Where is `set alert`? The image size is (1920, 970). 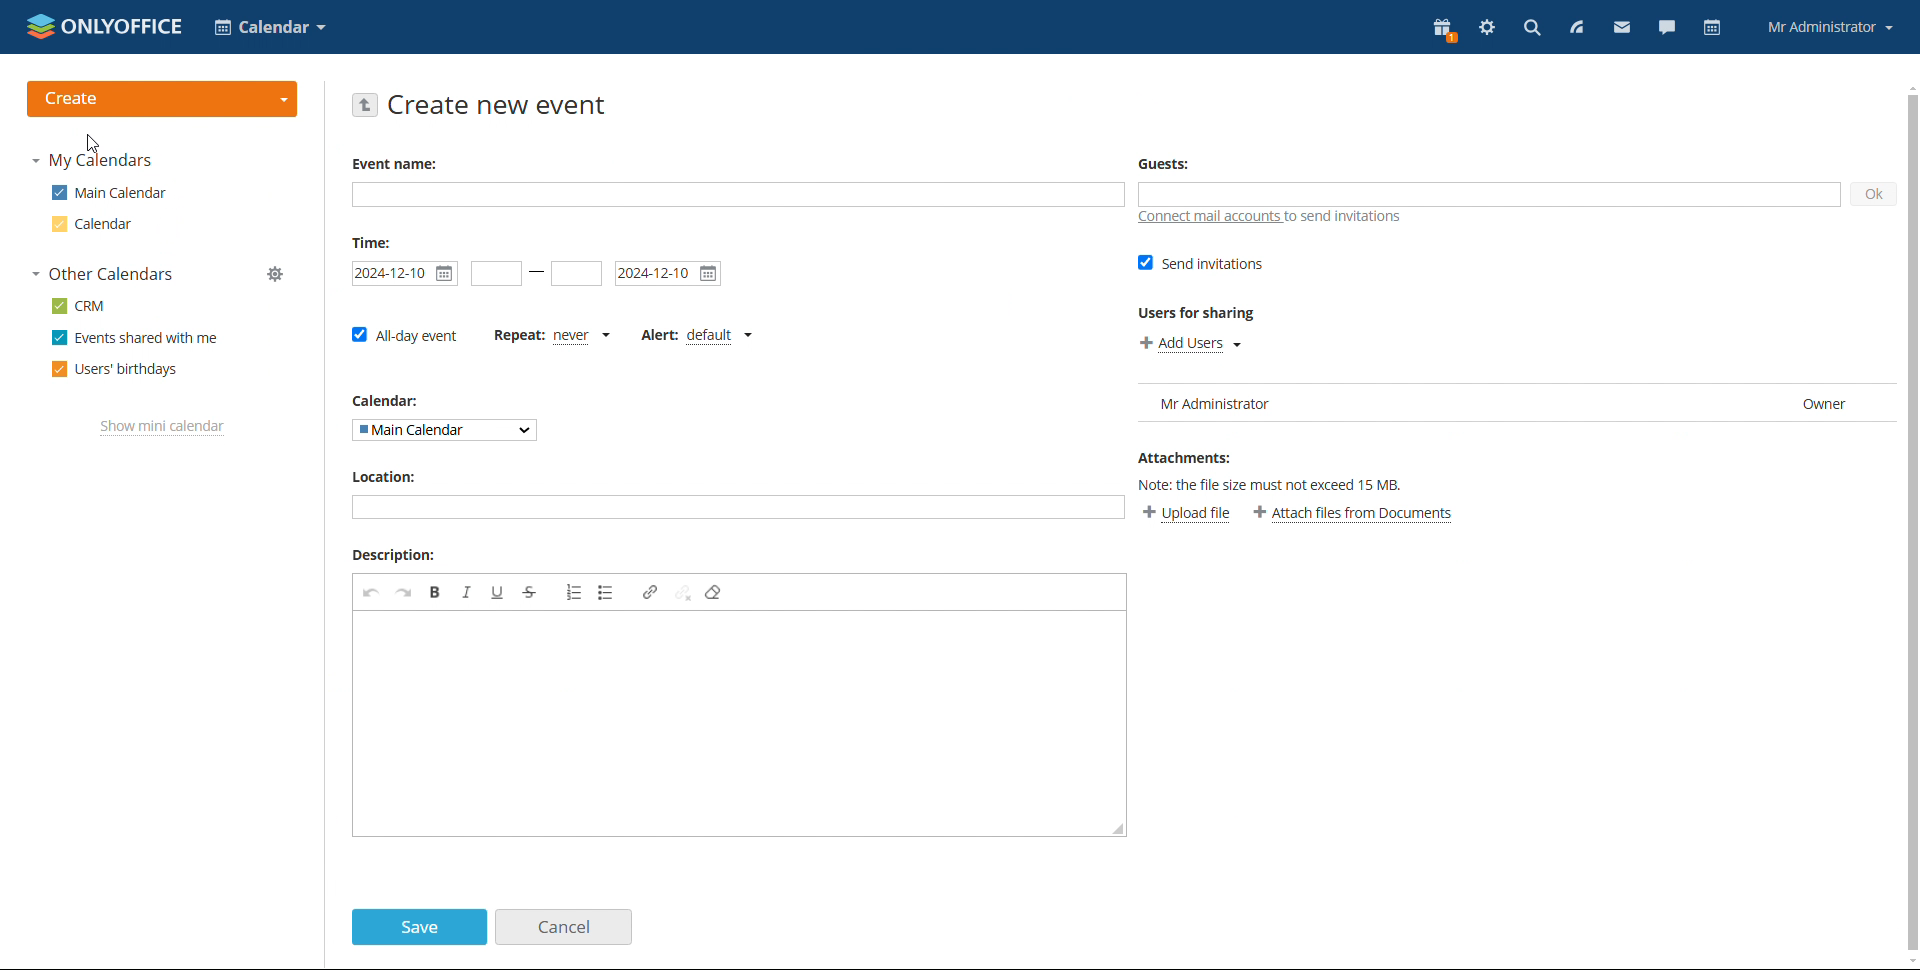
set alert is located at coordinates (697, 336).